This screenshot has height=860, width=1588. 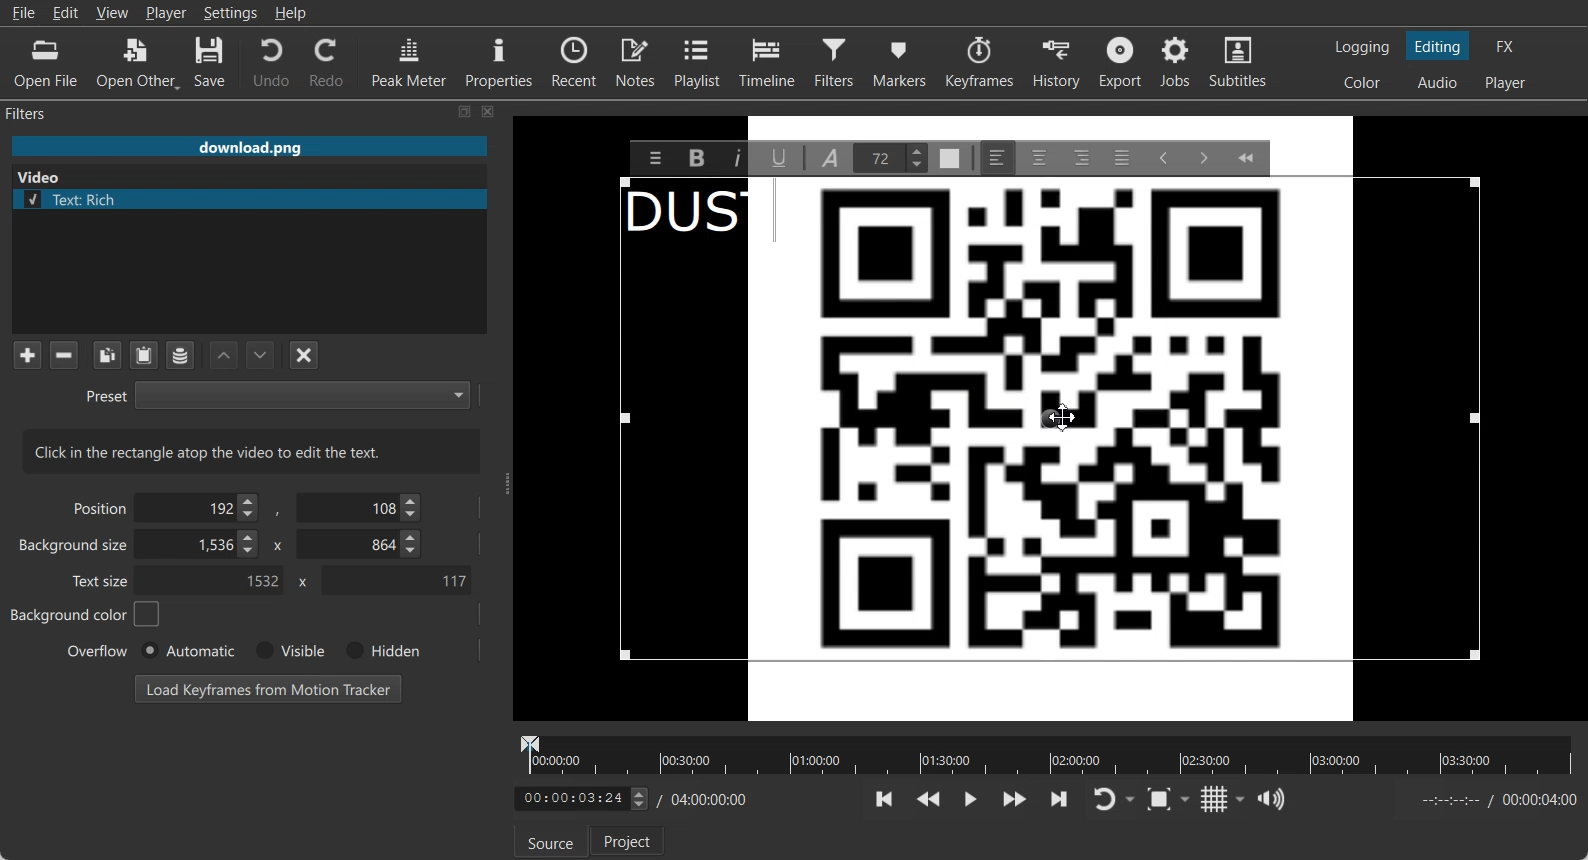 I want to click on Switching to the Audio layout, so click(x=1439, y=83).